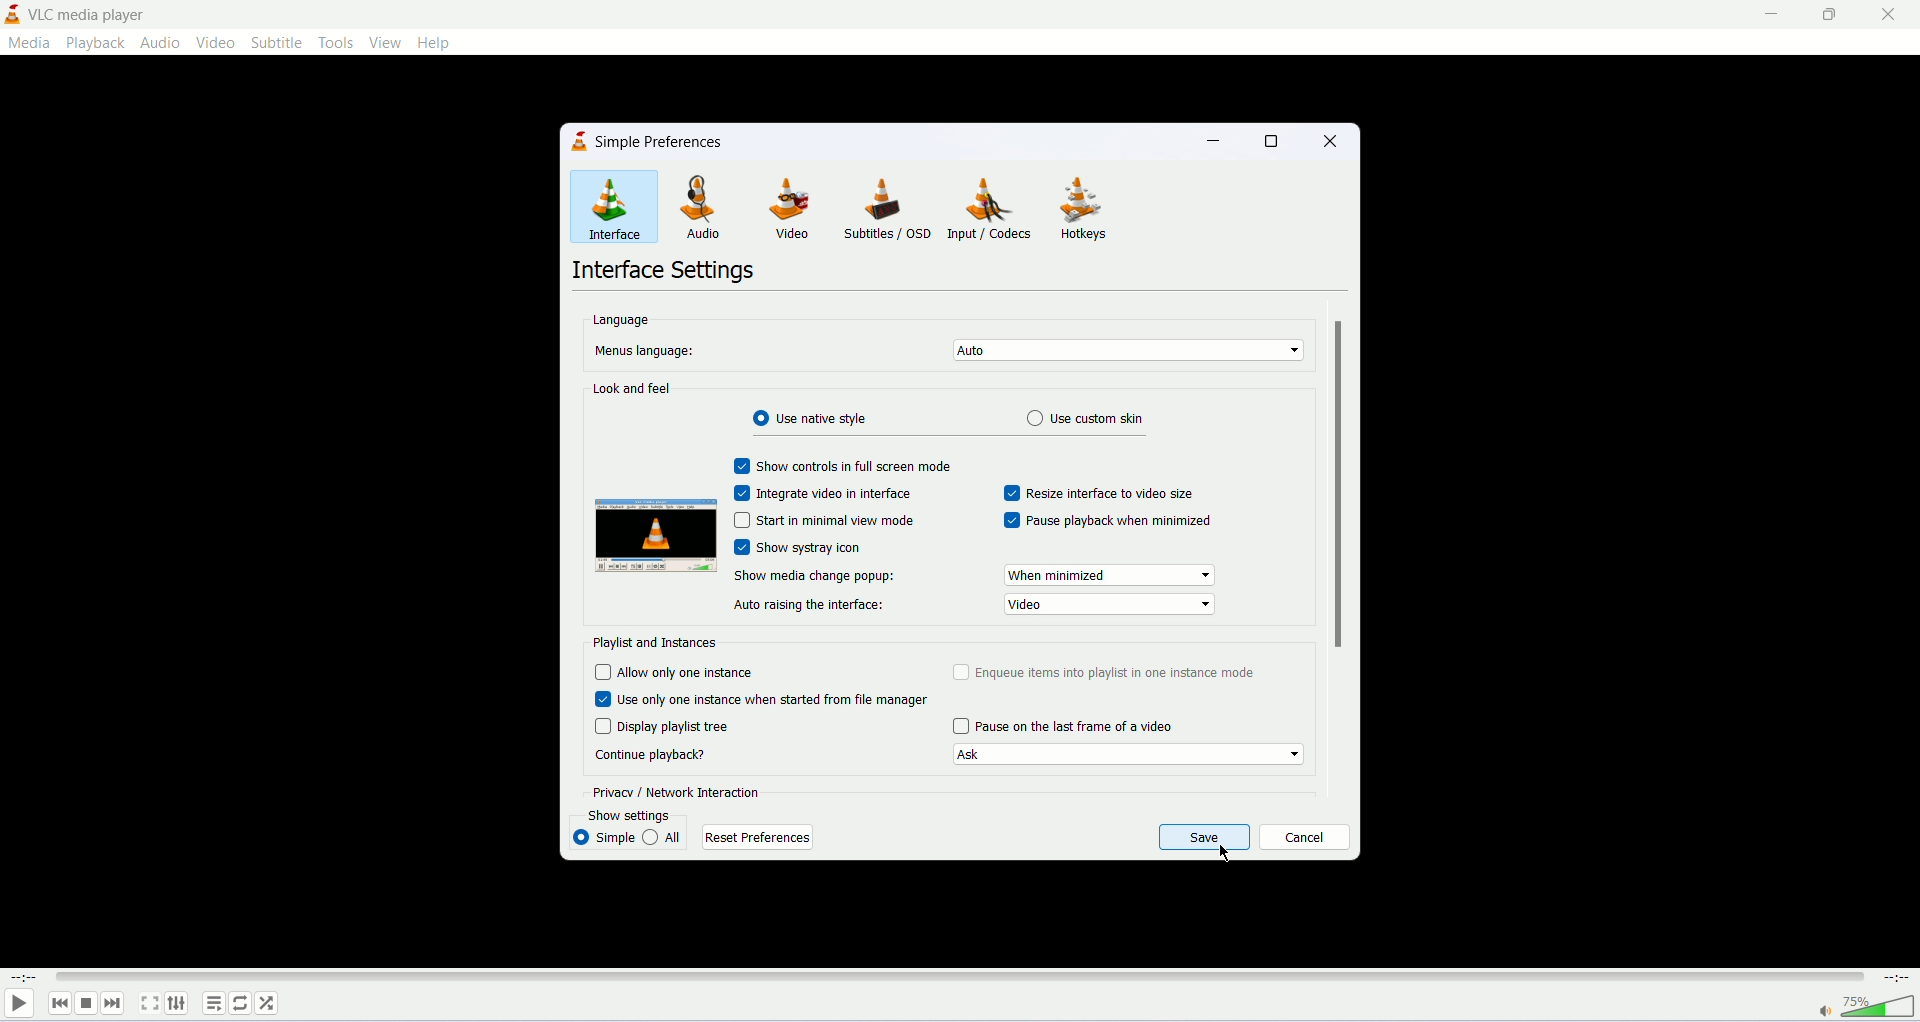 Image resolution: width=1920 pixels, height=1022 pixels. I want to click on simple preferences, so click(656, 143).